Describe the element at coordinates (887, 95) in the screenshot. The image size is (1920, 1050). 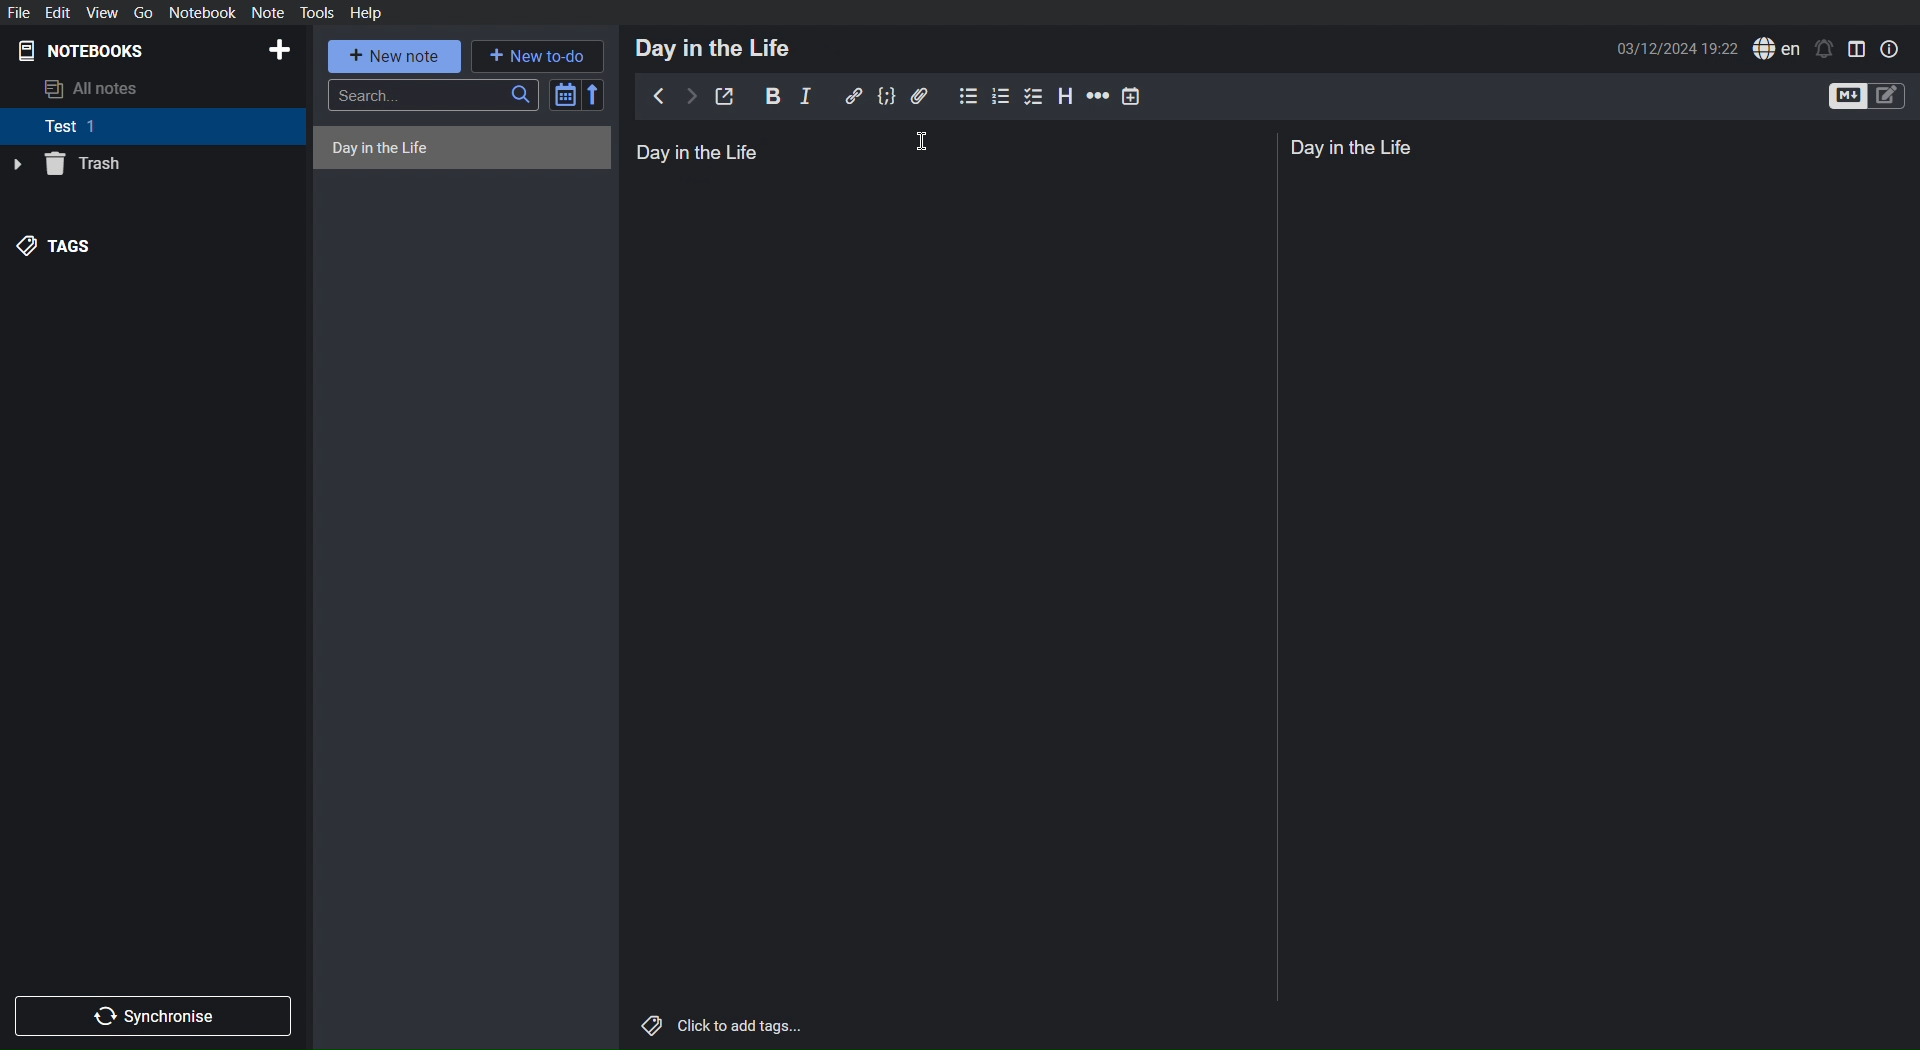
I see `Code` at that location.